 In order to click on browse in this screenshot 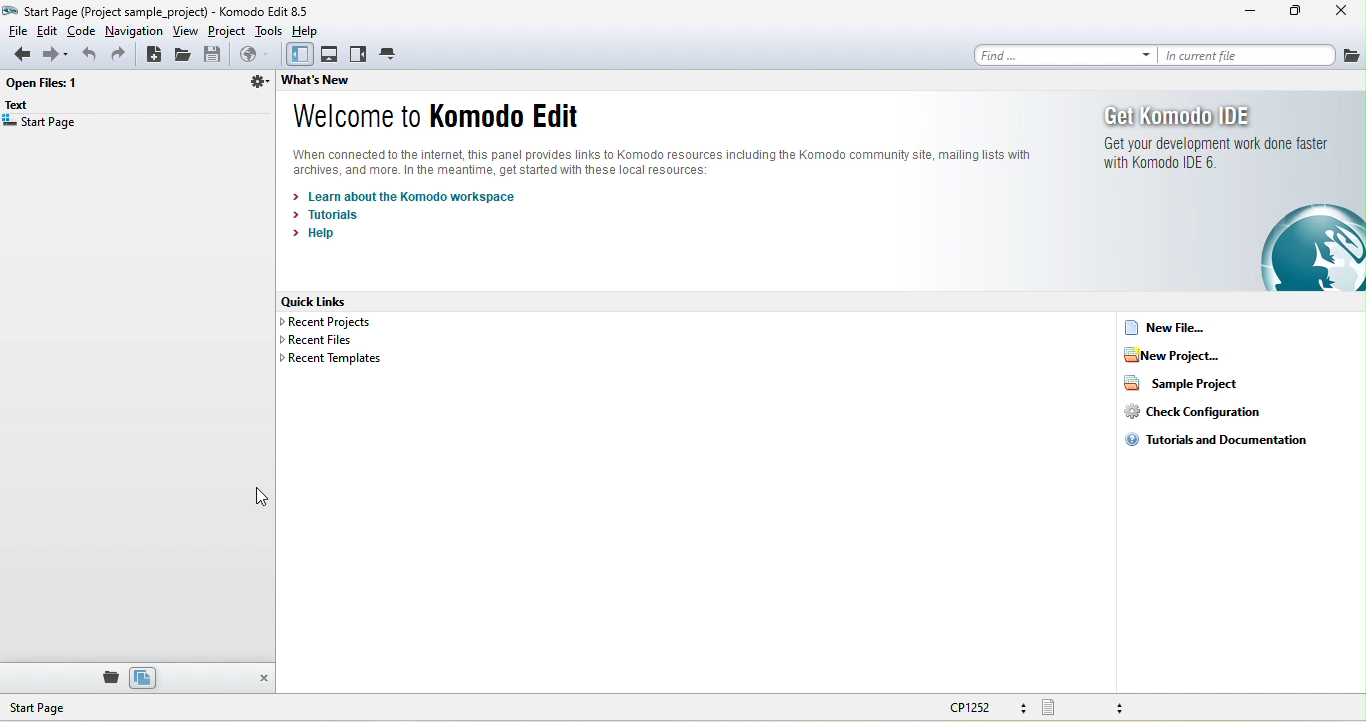, I will do `click(253, 56)`.